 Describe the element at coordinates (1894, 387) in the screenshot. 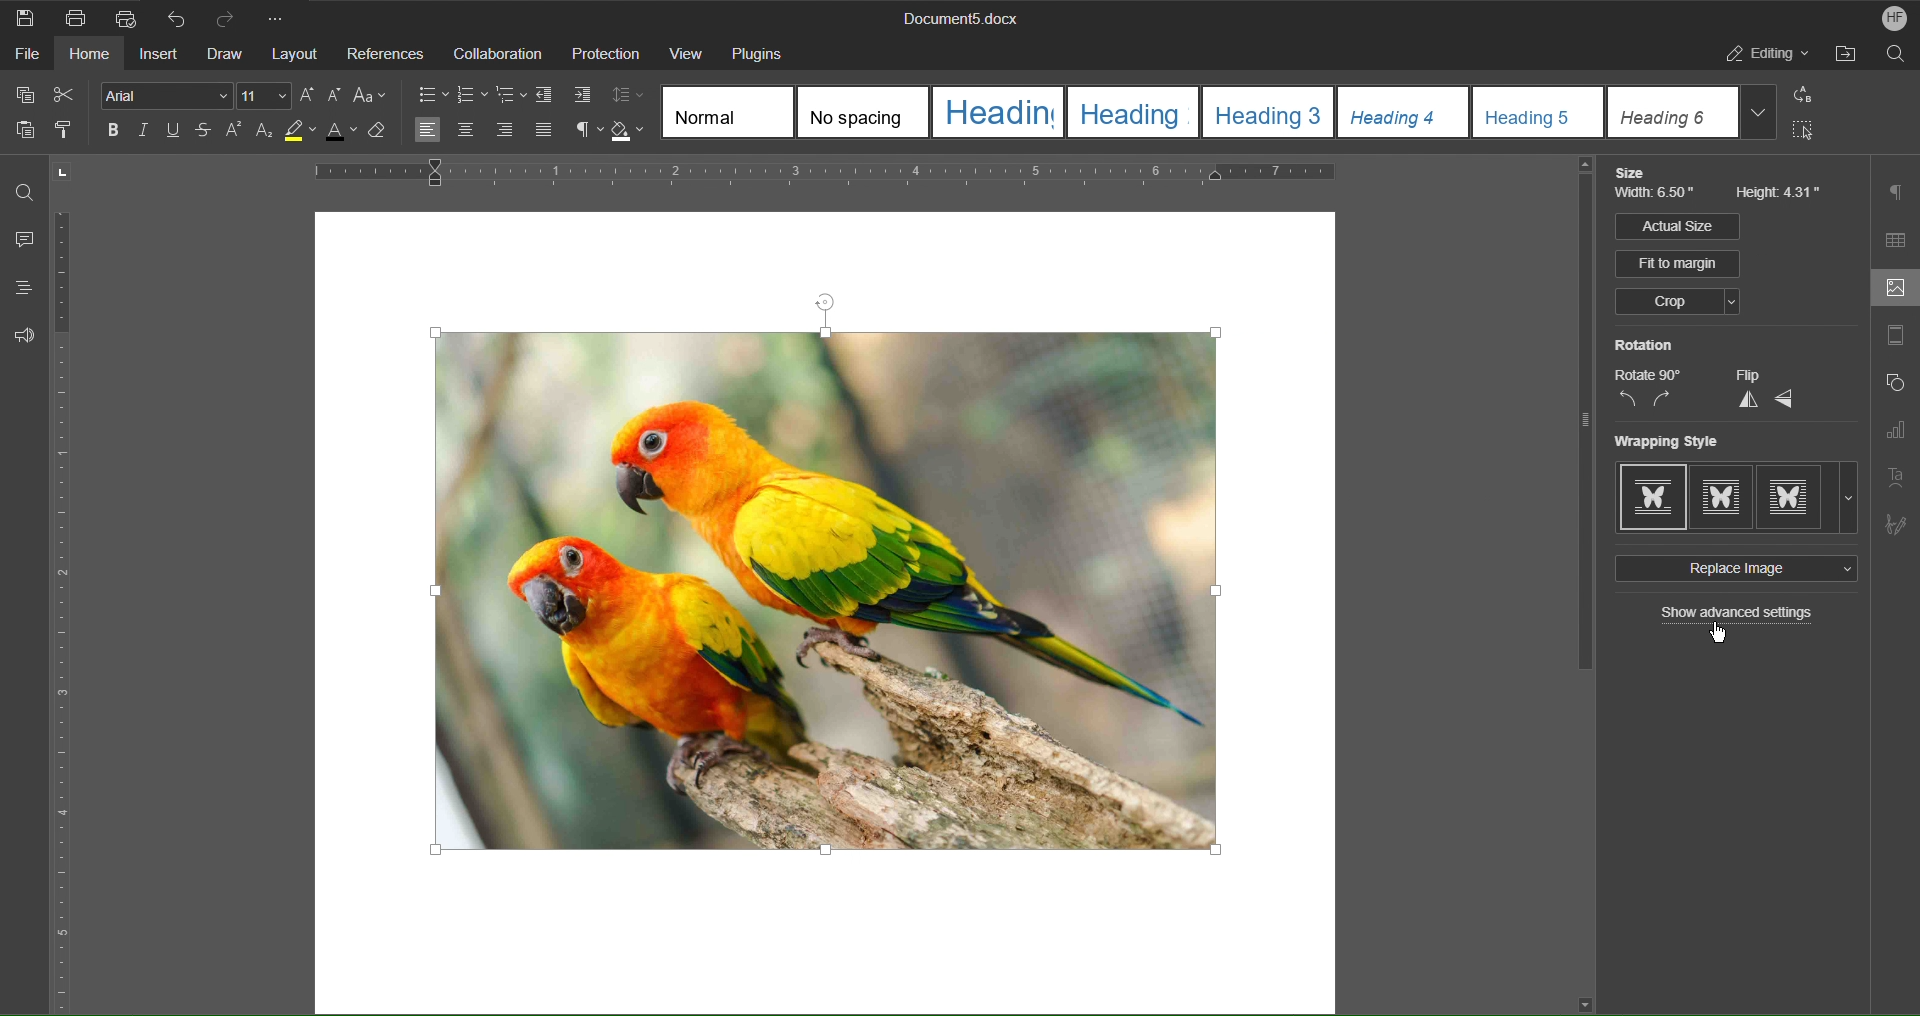

I see `Shape Settings` at that location.